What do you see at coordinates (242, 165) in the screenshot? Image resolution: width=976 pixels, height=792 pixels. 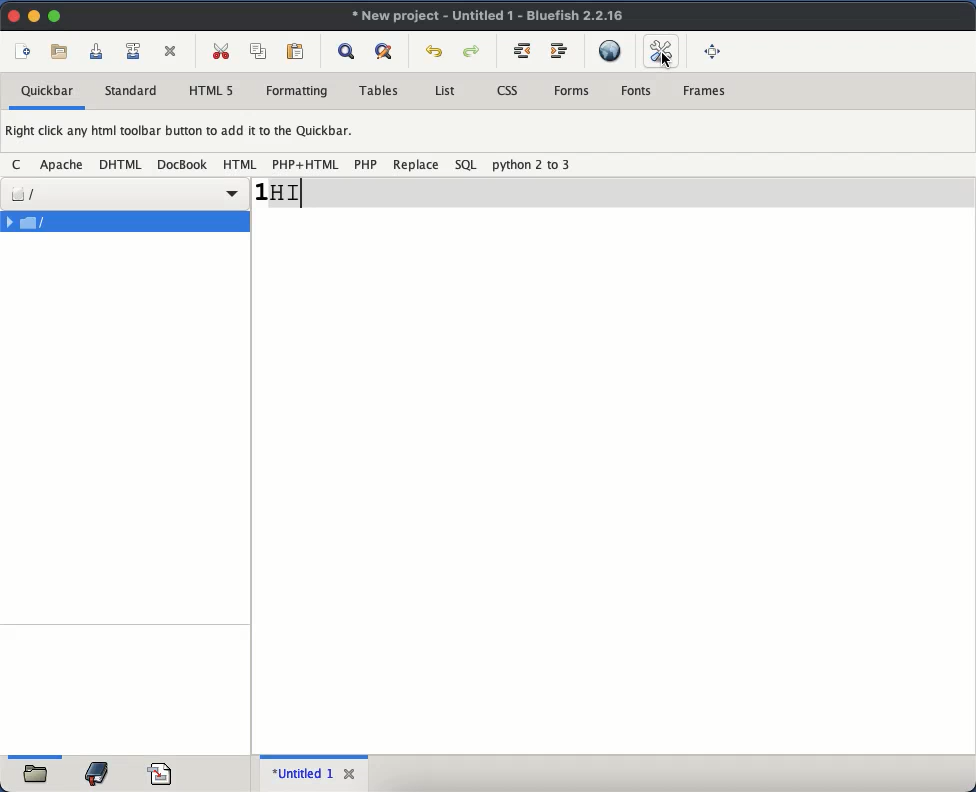 I see `html` at bounding box center [242, 165].